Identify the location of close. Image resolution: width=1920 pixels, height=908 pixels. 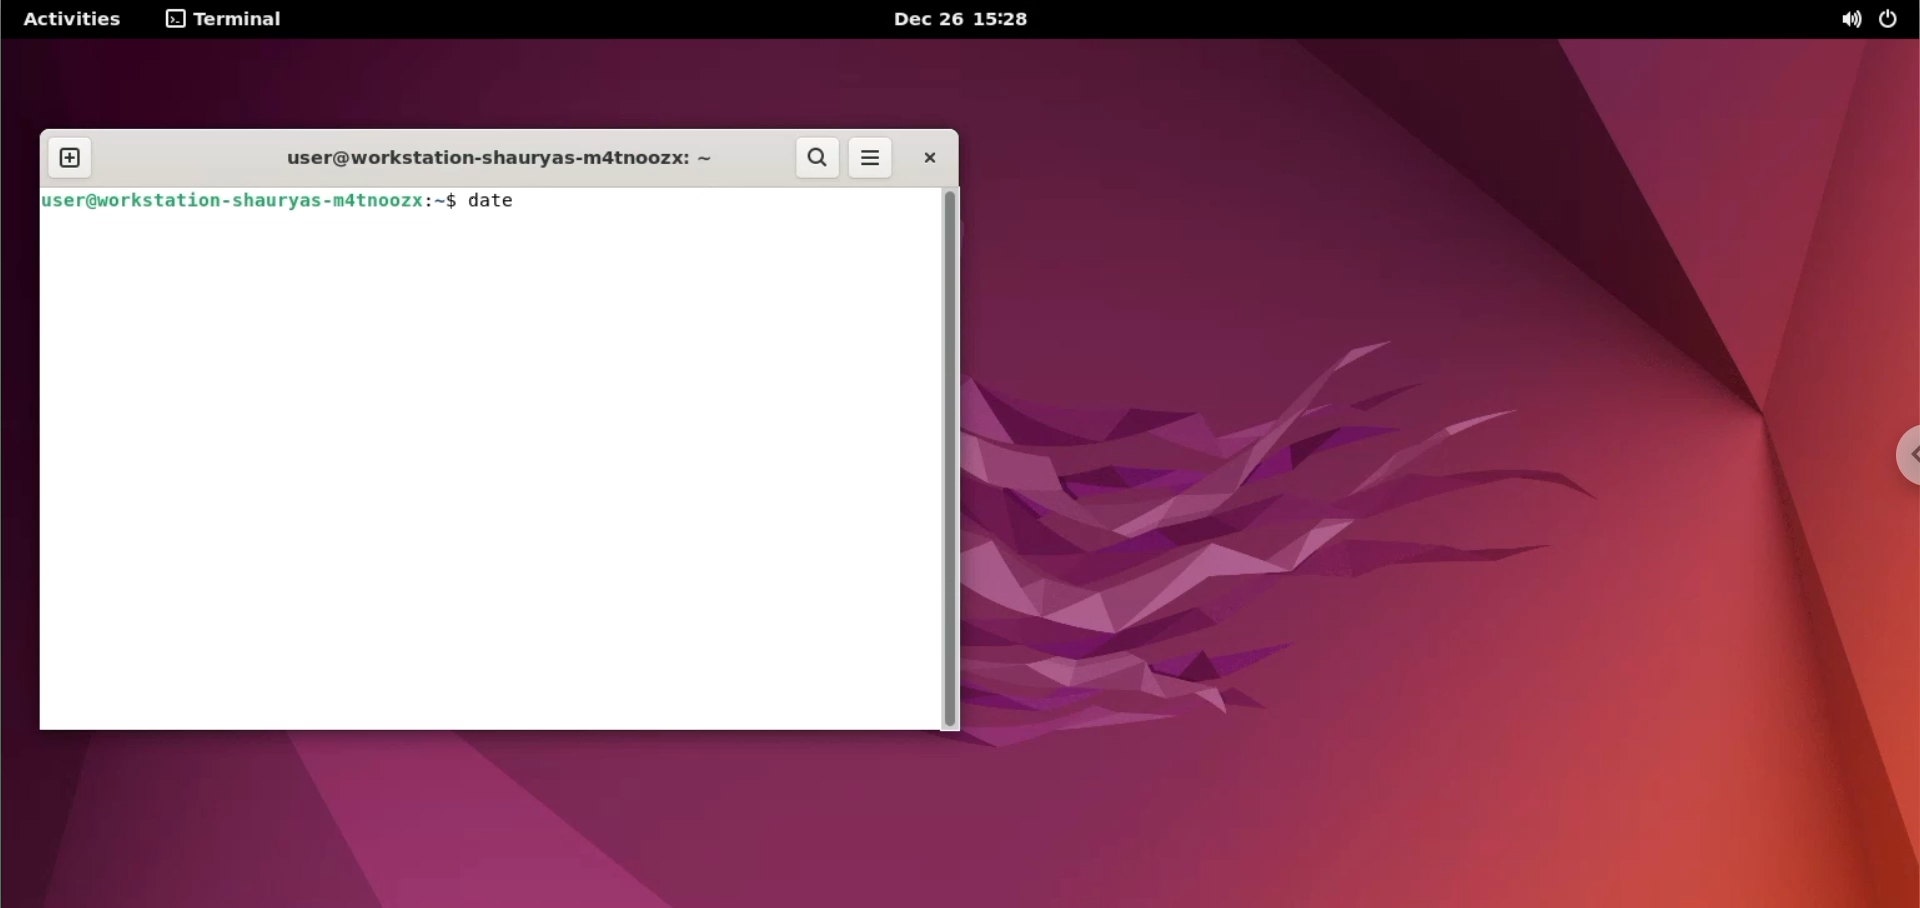
(934, 156).